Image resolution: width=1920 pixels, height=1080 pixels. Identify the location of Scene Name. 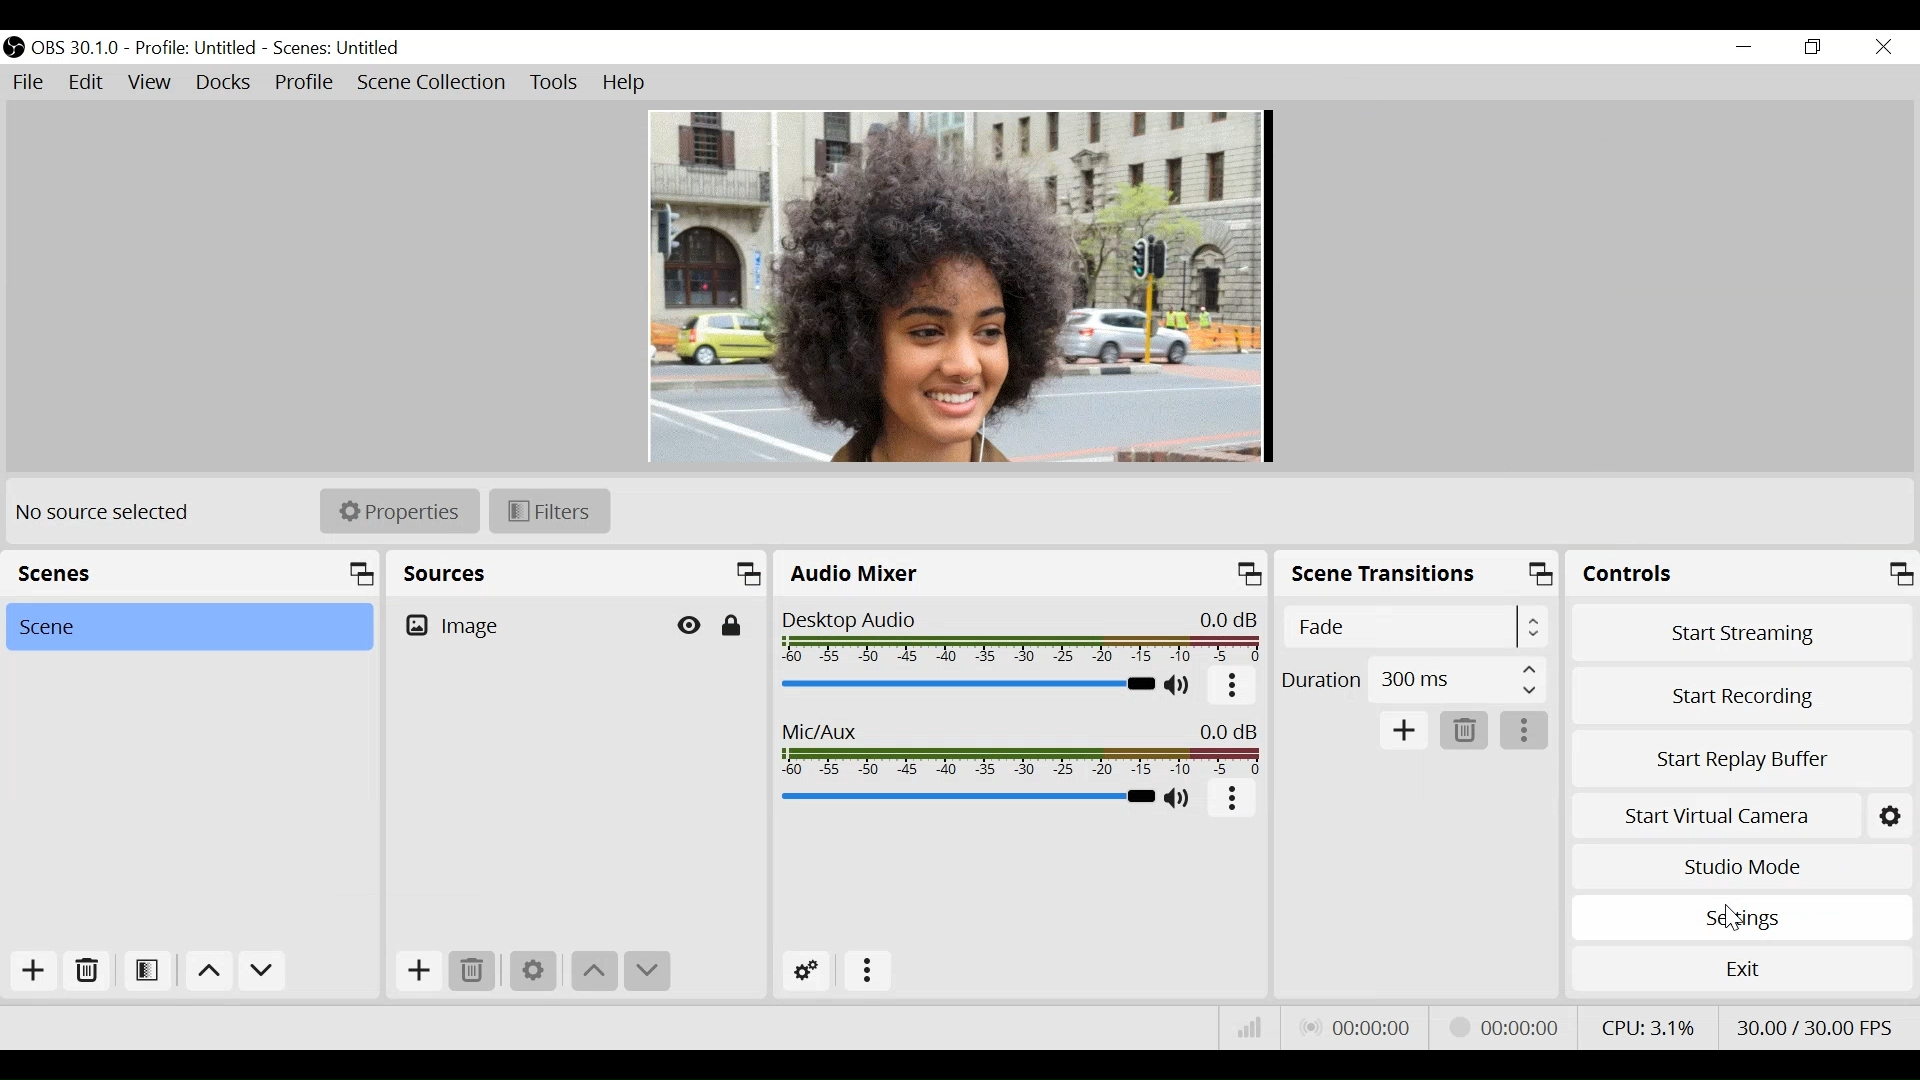
(343, 49).